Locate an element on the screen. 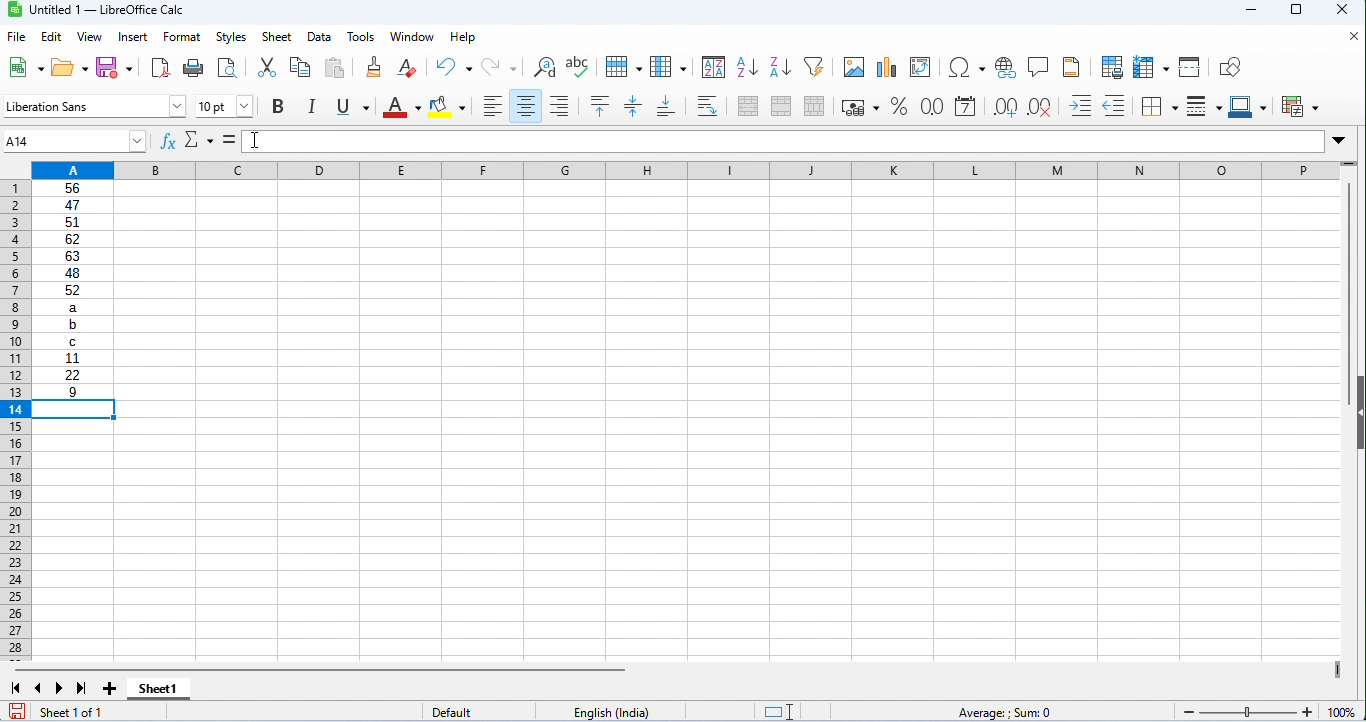 This screenshot has width=1366, height=722. horizontal scroll bar is located at coordinates (321, 670).